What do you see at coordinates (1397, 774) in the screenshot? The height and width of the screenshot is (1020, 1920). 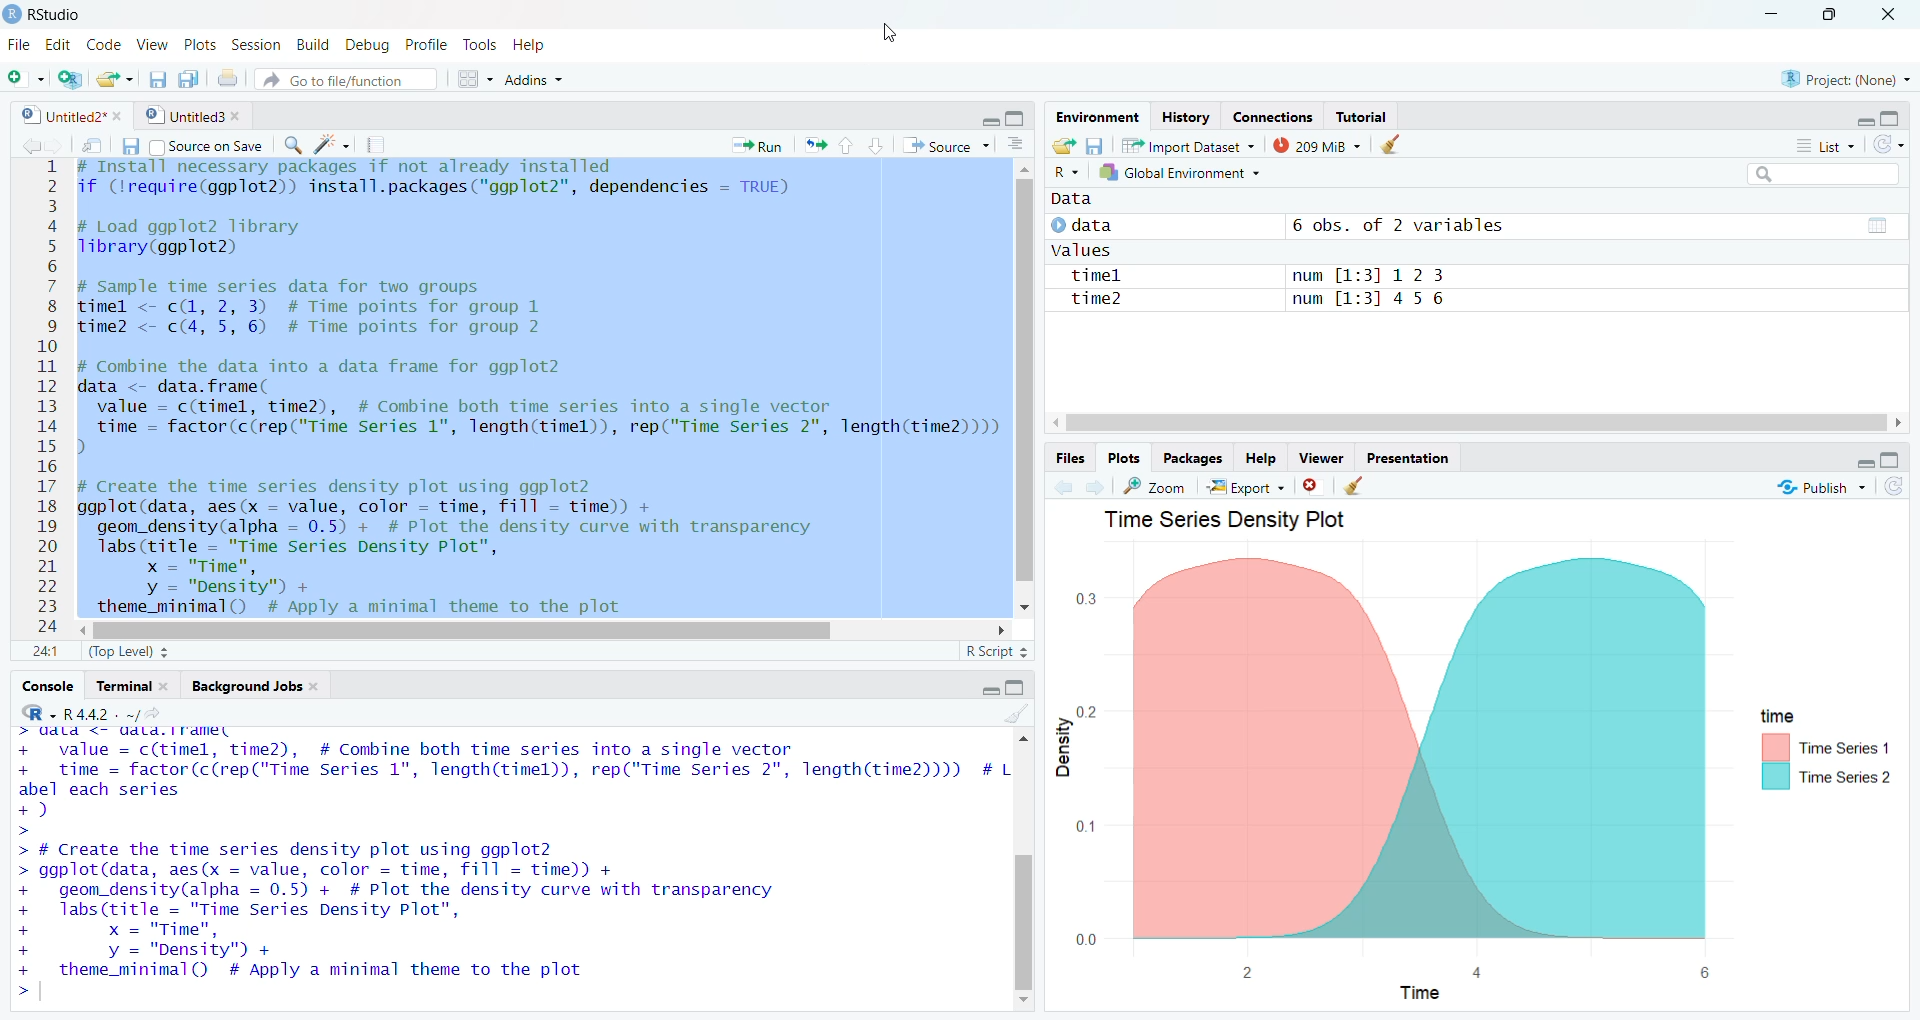 I see `Graph` at bounding box center [1397, 774].